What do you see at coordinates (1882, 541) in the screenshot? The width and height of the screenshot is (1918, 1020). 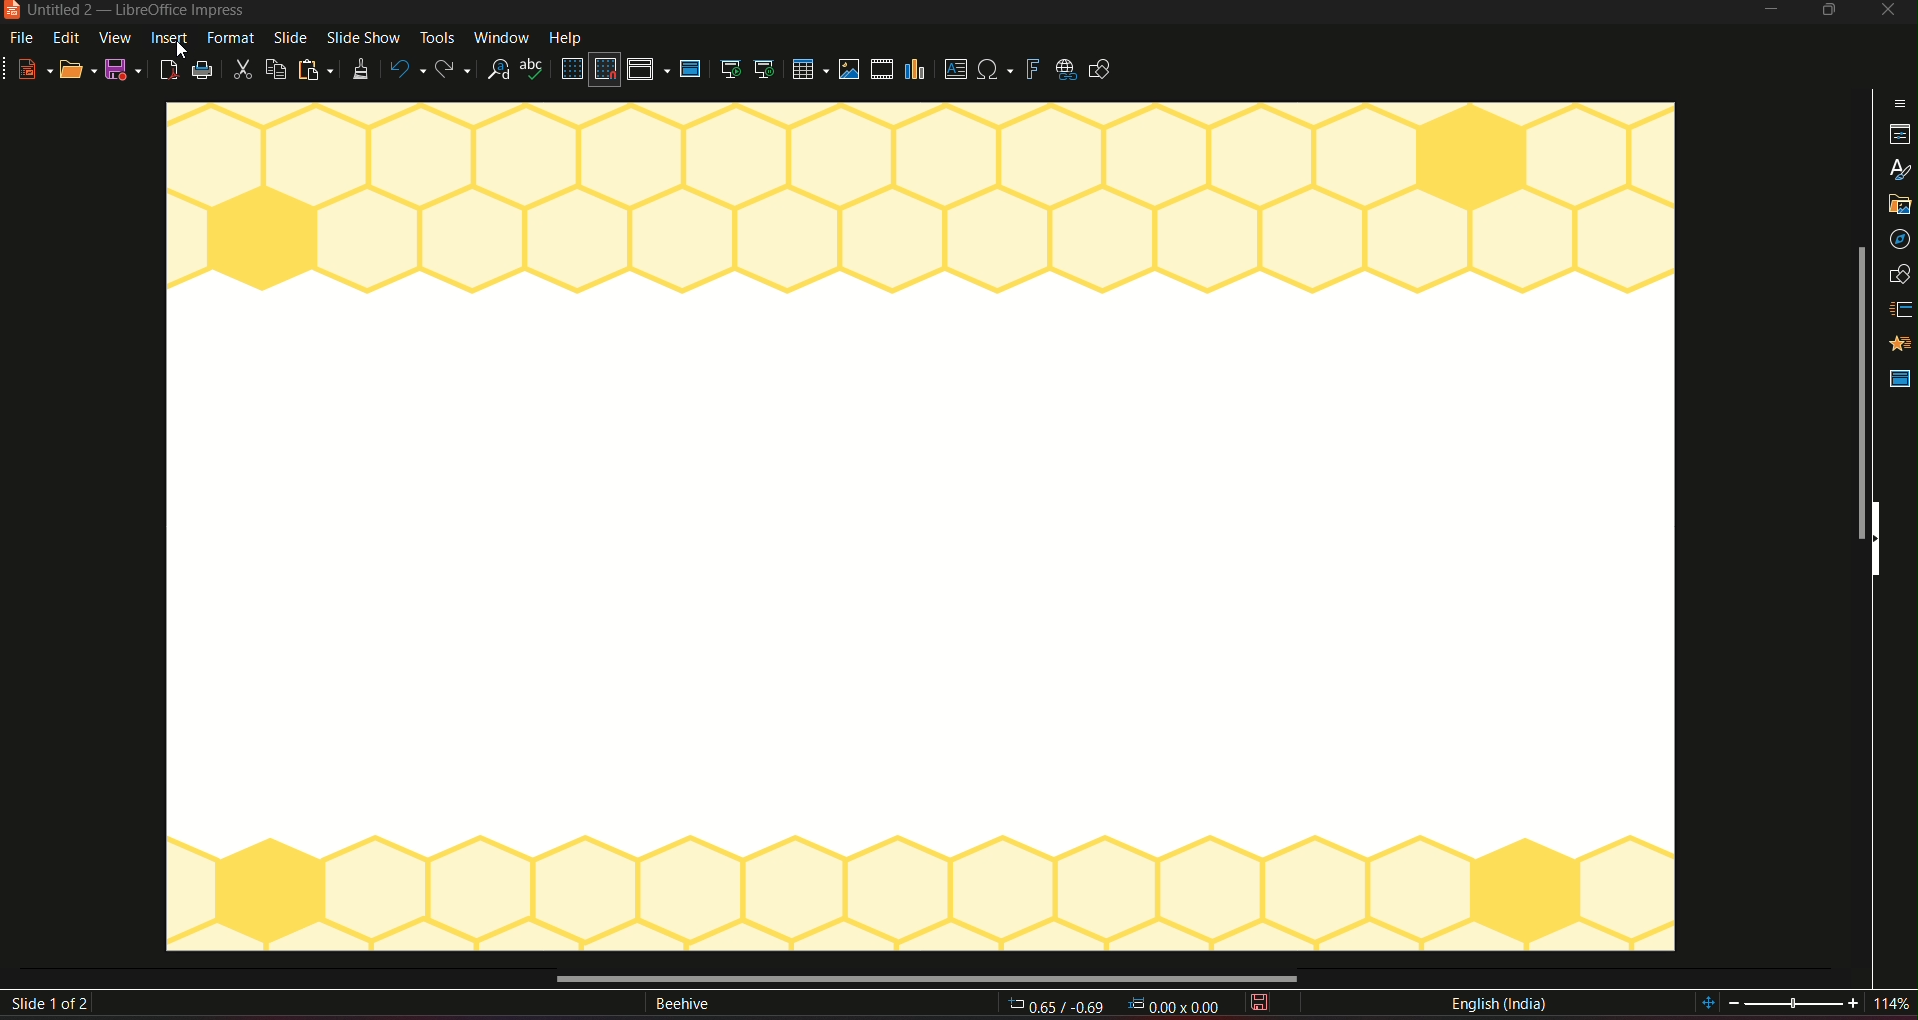 I see `hide sidebar` at bounding box center [1882, 541].